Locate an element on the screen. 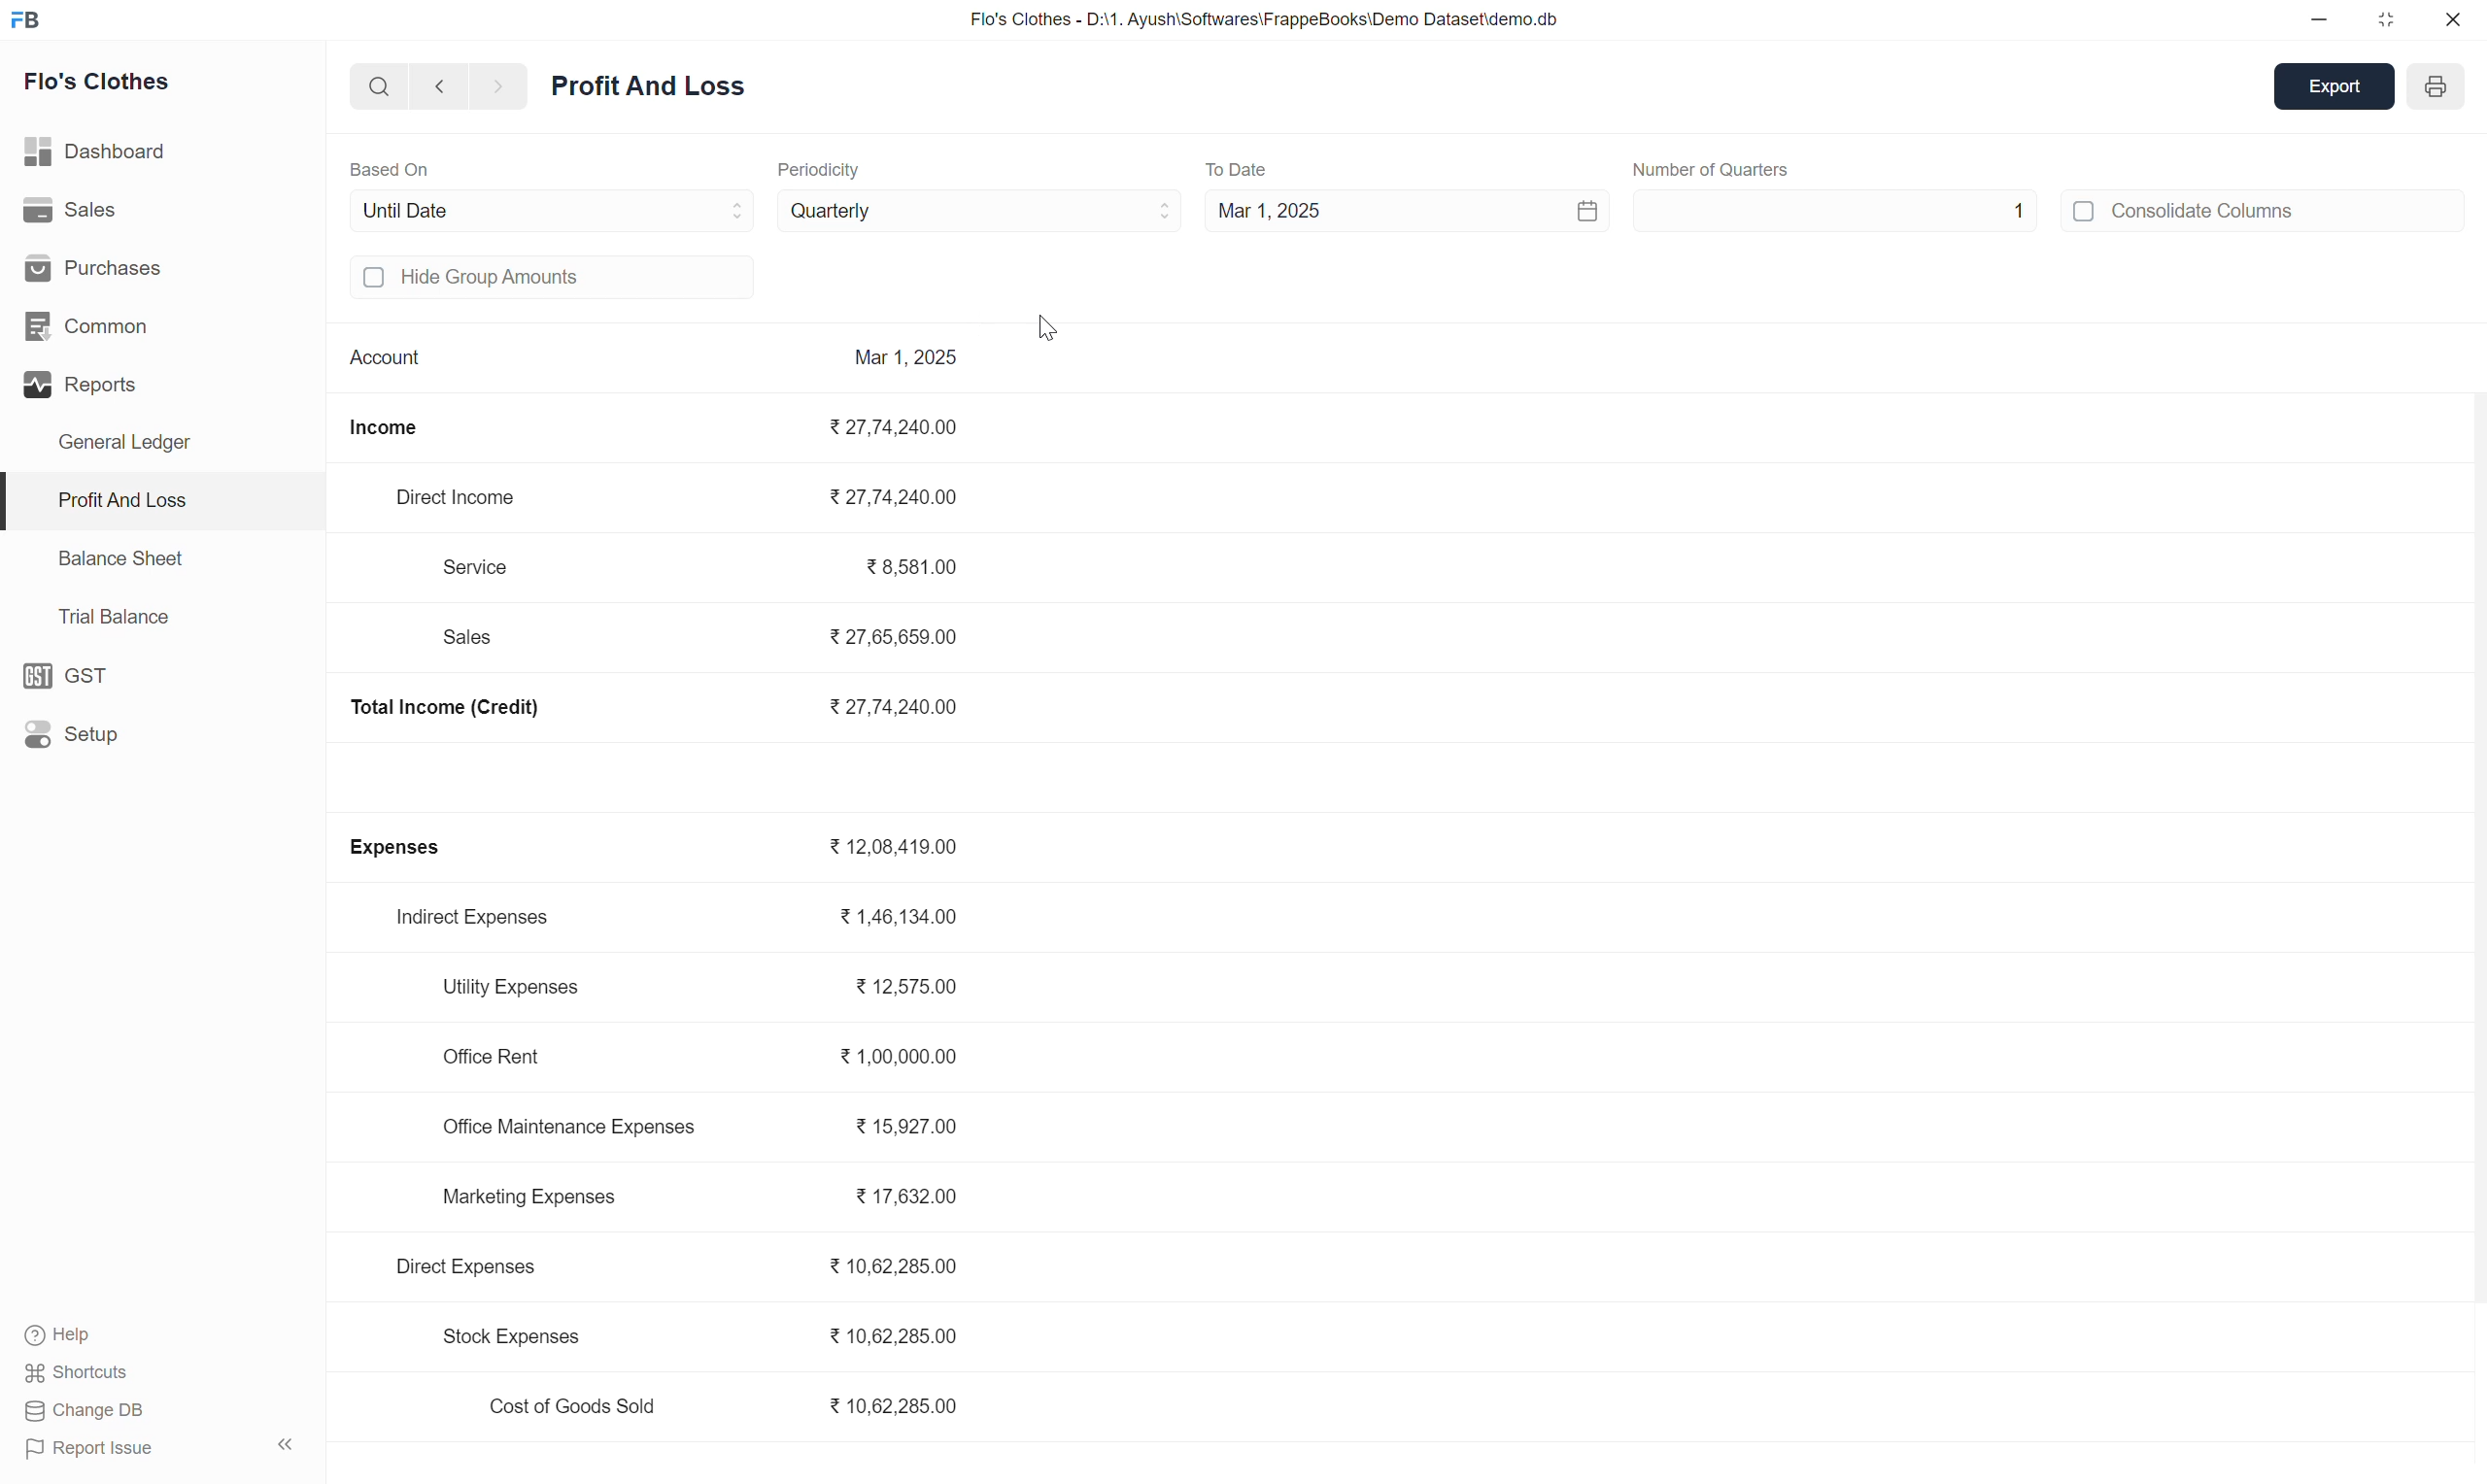  Expenses is located at coordinates (404, 848).